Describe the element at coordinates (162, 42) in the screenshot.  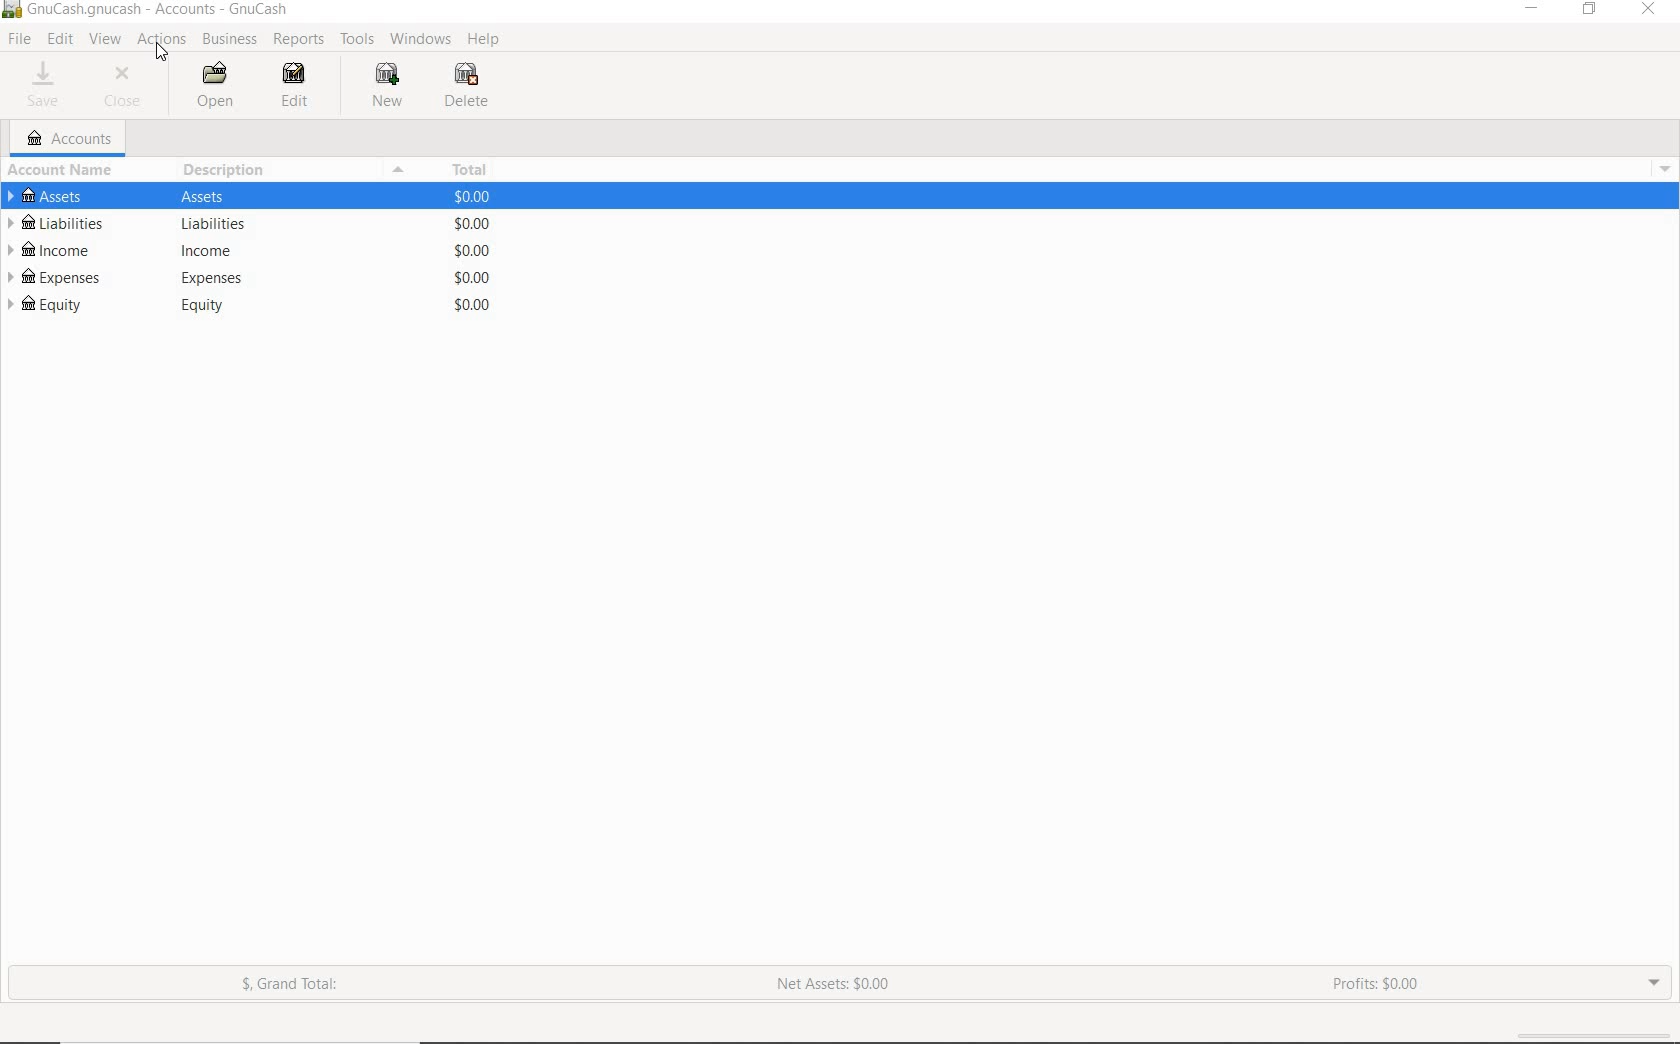
I see `ACTIONS` at that location.